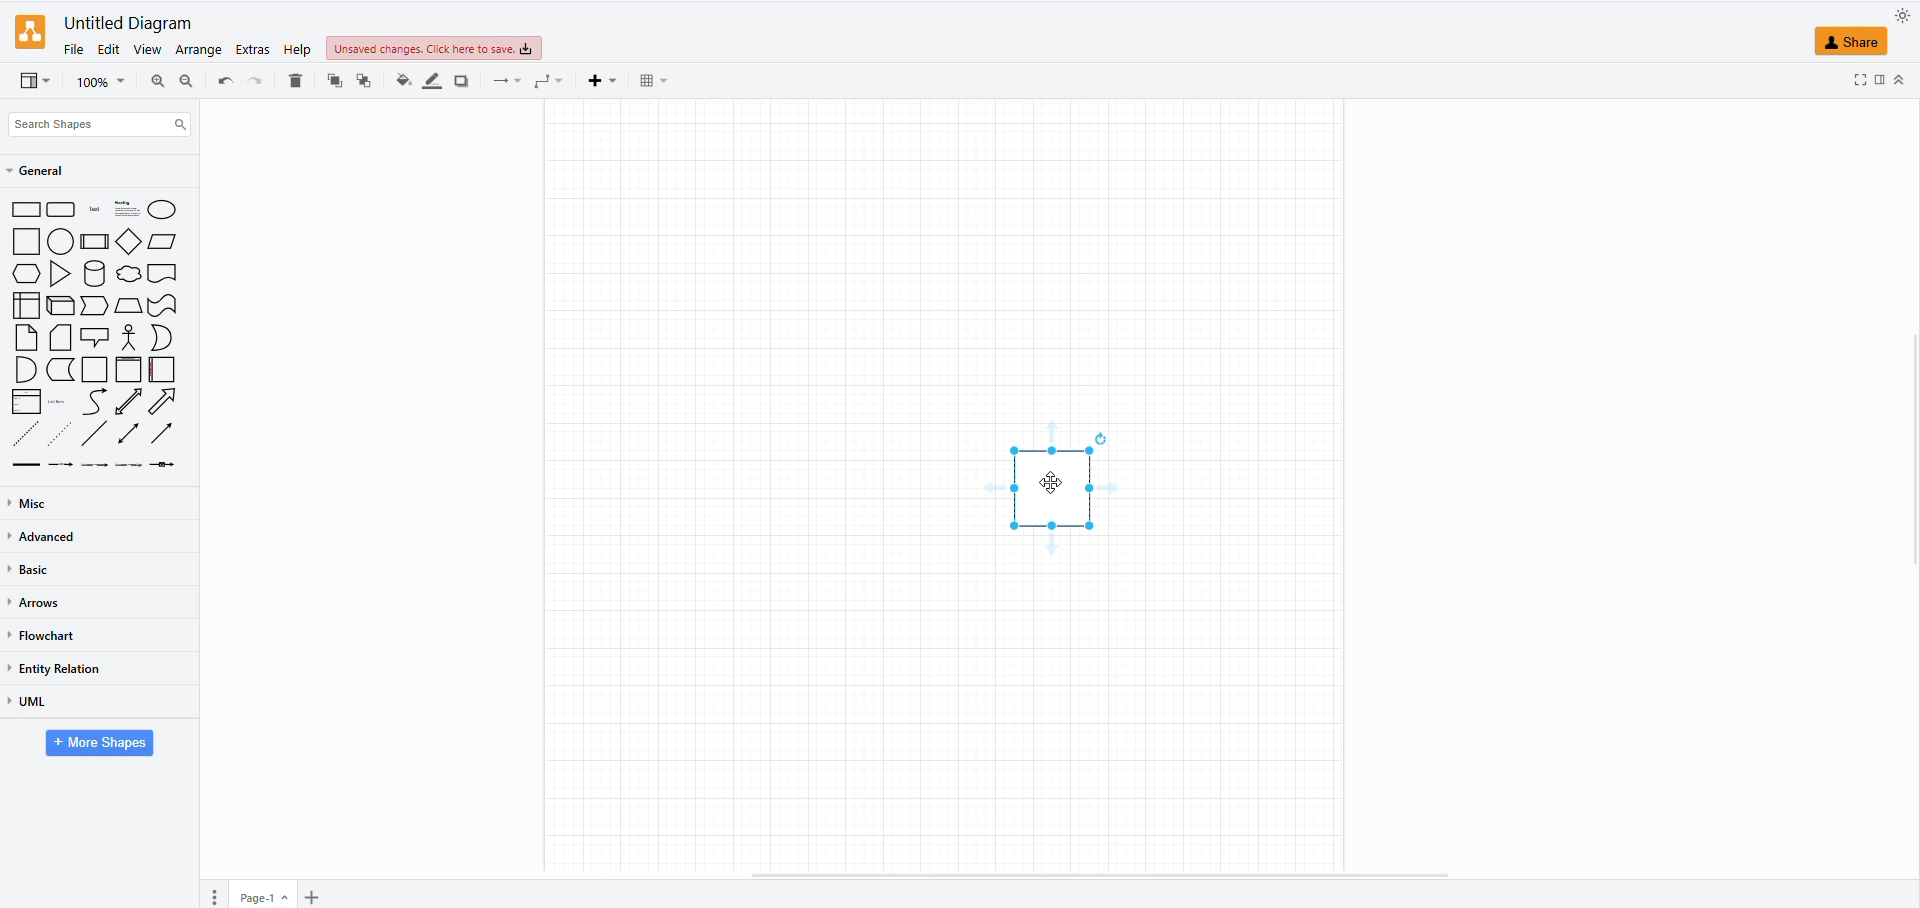 Image resolution: width=1920 pixels, height=908 pixels. Describe the element at coordinates (166, 468) in the screenshot. I see `connector with symbol` at that location.